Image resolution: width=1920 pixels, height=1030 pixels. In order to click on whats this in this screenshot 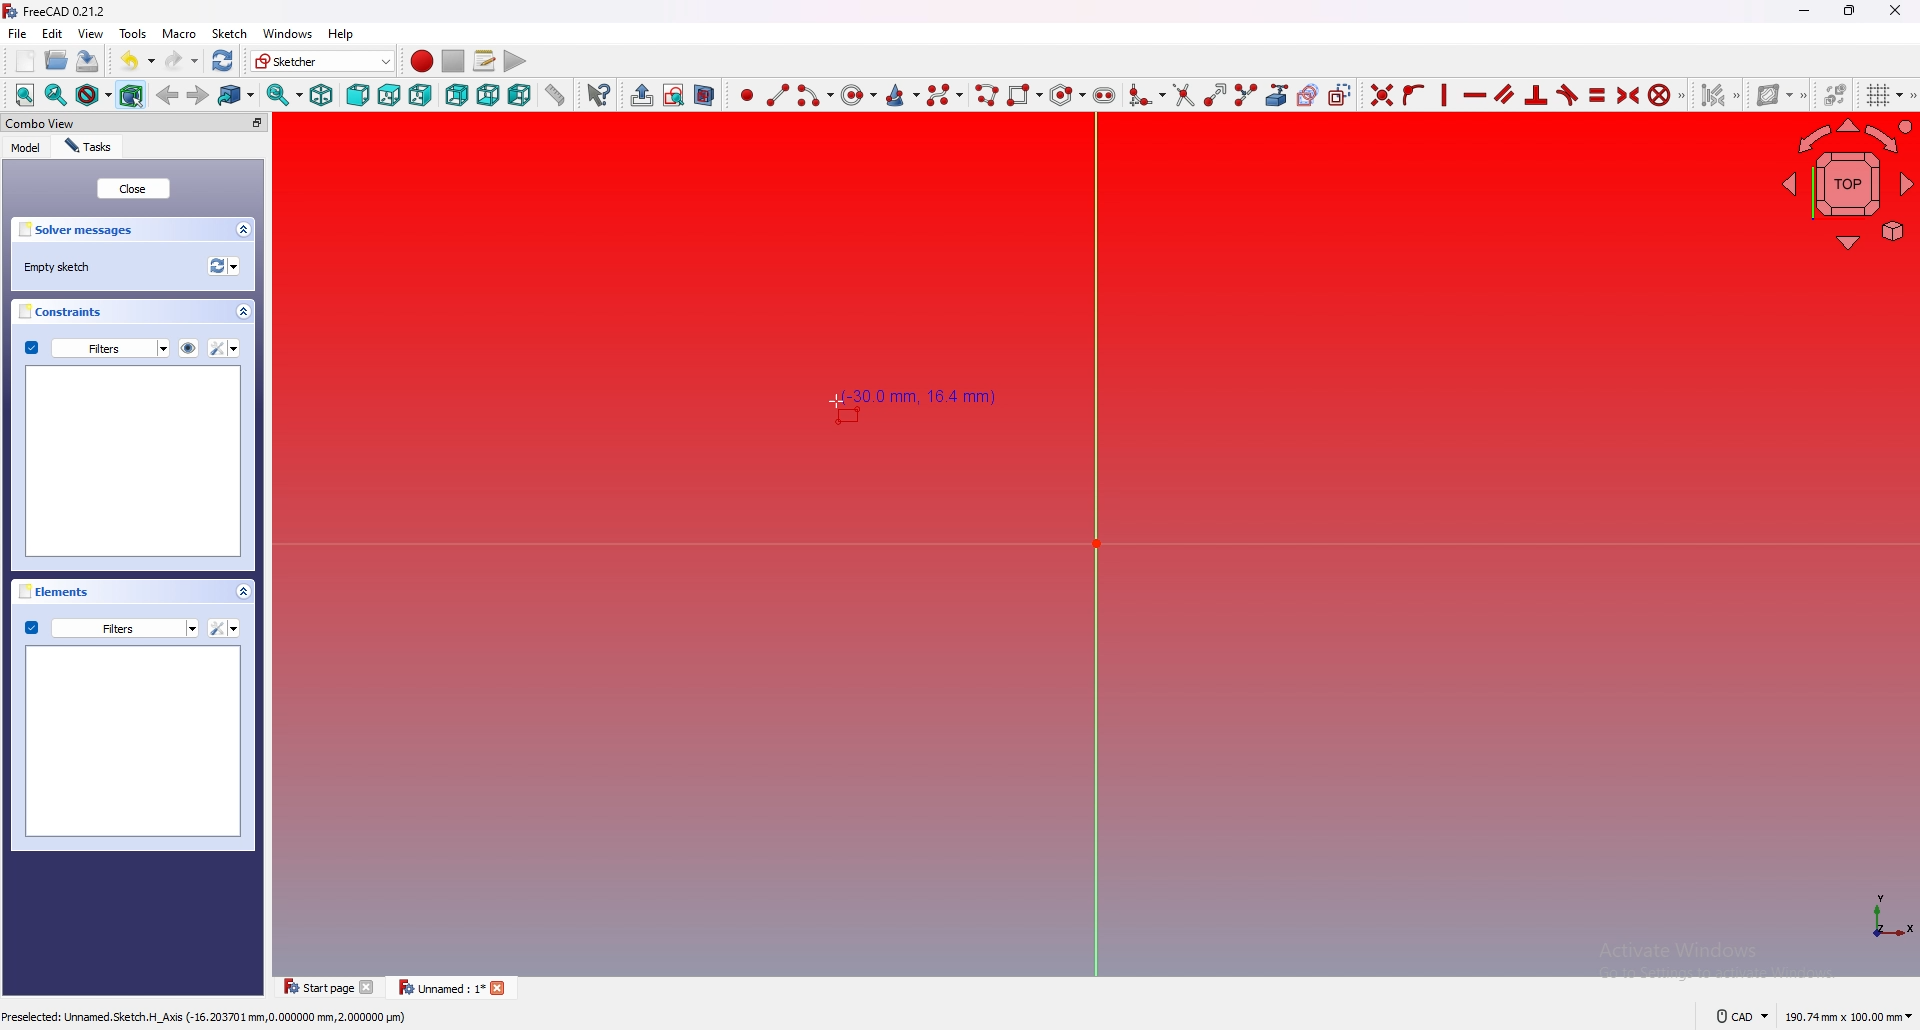, I will do `click(602, 94)`.